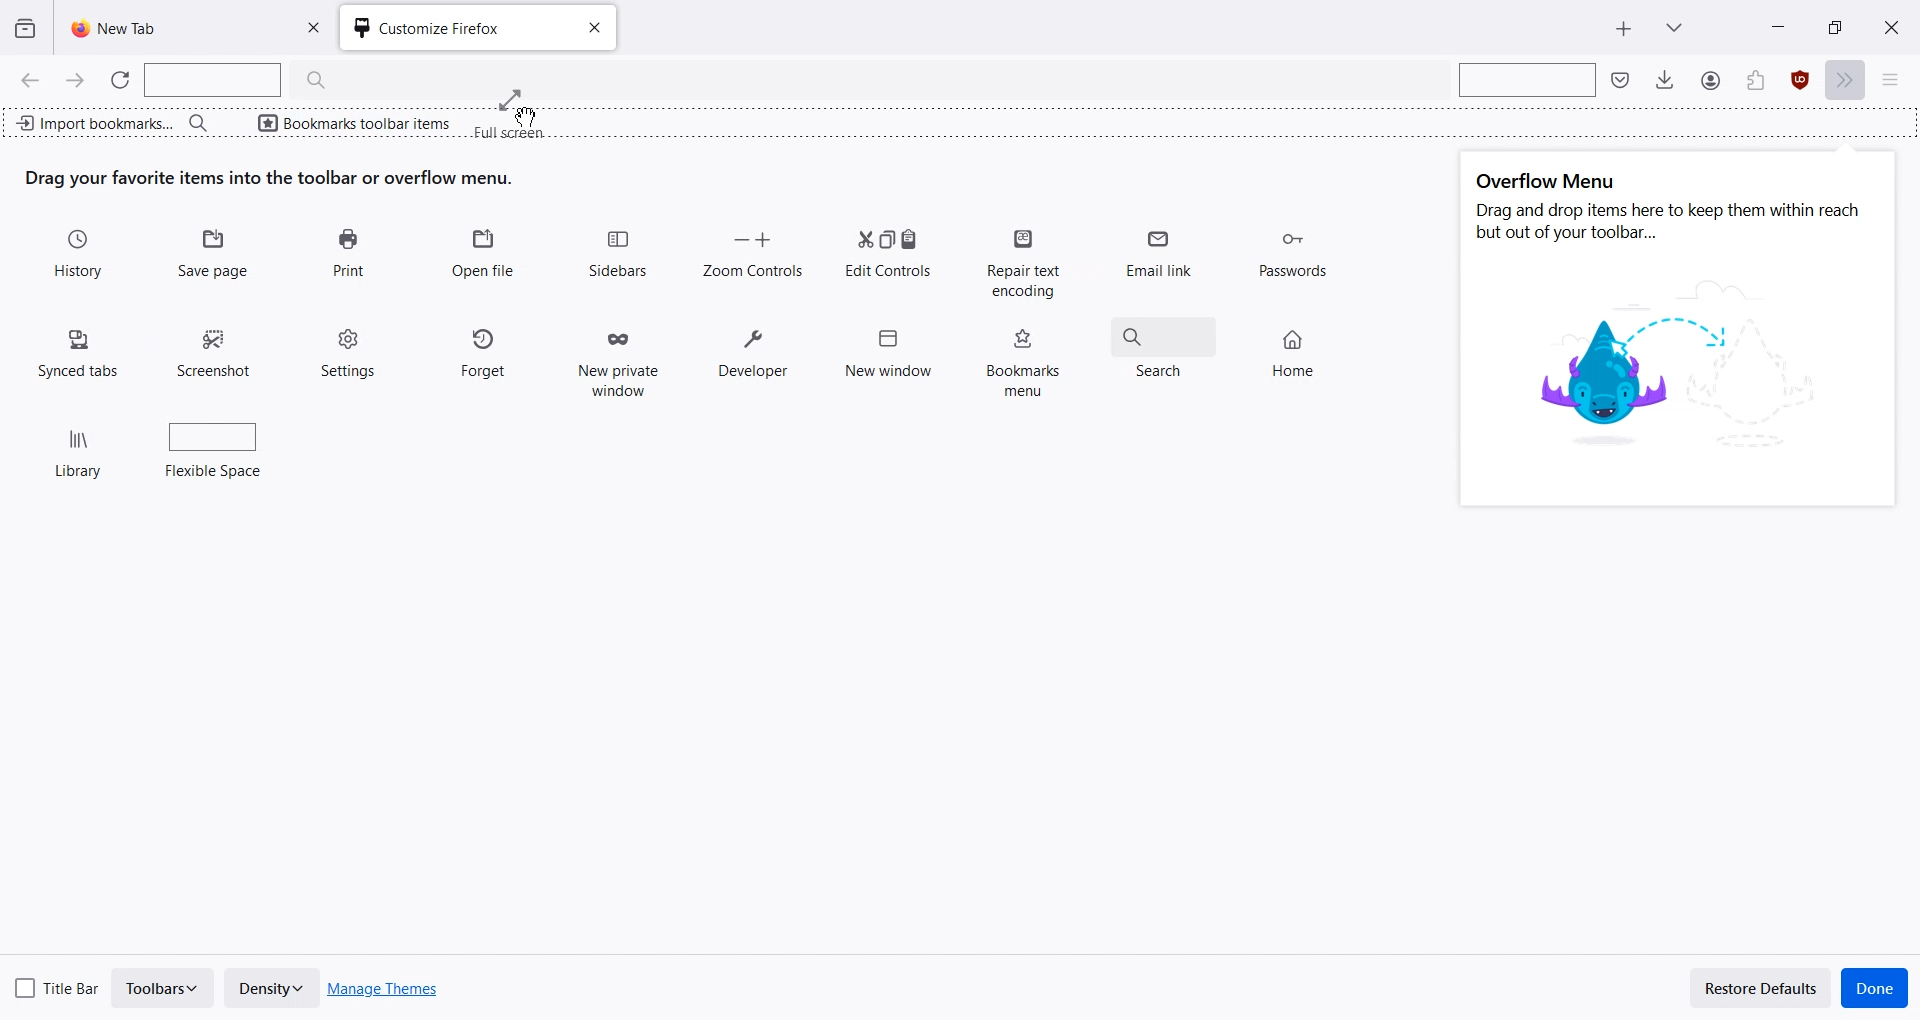  What do you see at coordinates (81, 255) in the screenshot?
I see `History` at bounding box center [81, 255].